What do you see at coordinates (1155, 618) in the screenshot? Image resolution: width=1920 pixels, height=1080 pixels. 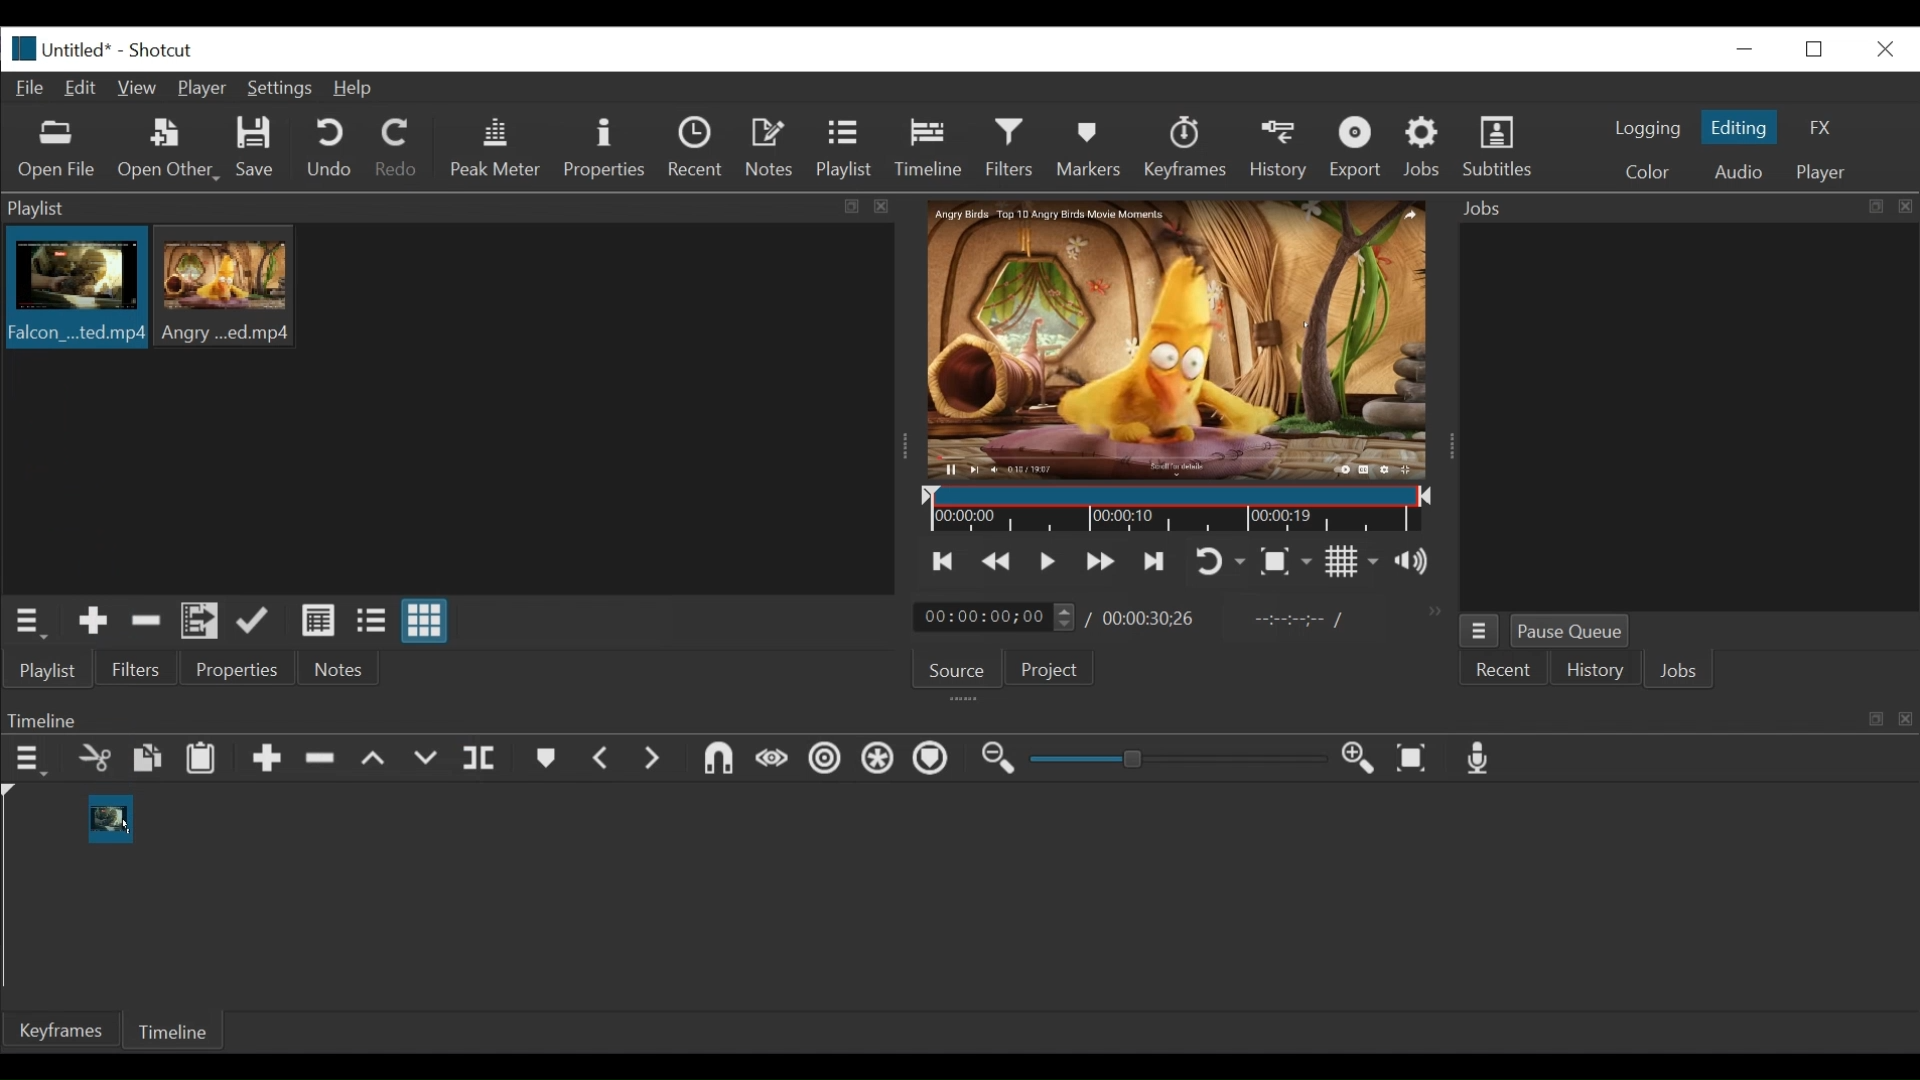 I see `Total duration` at bounding box center [1155, 618].